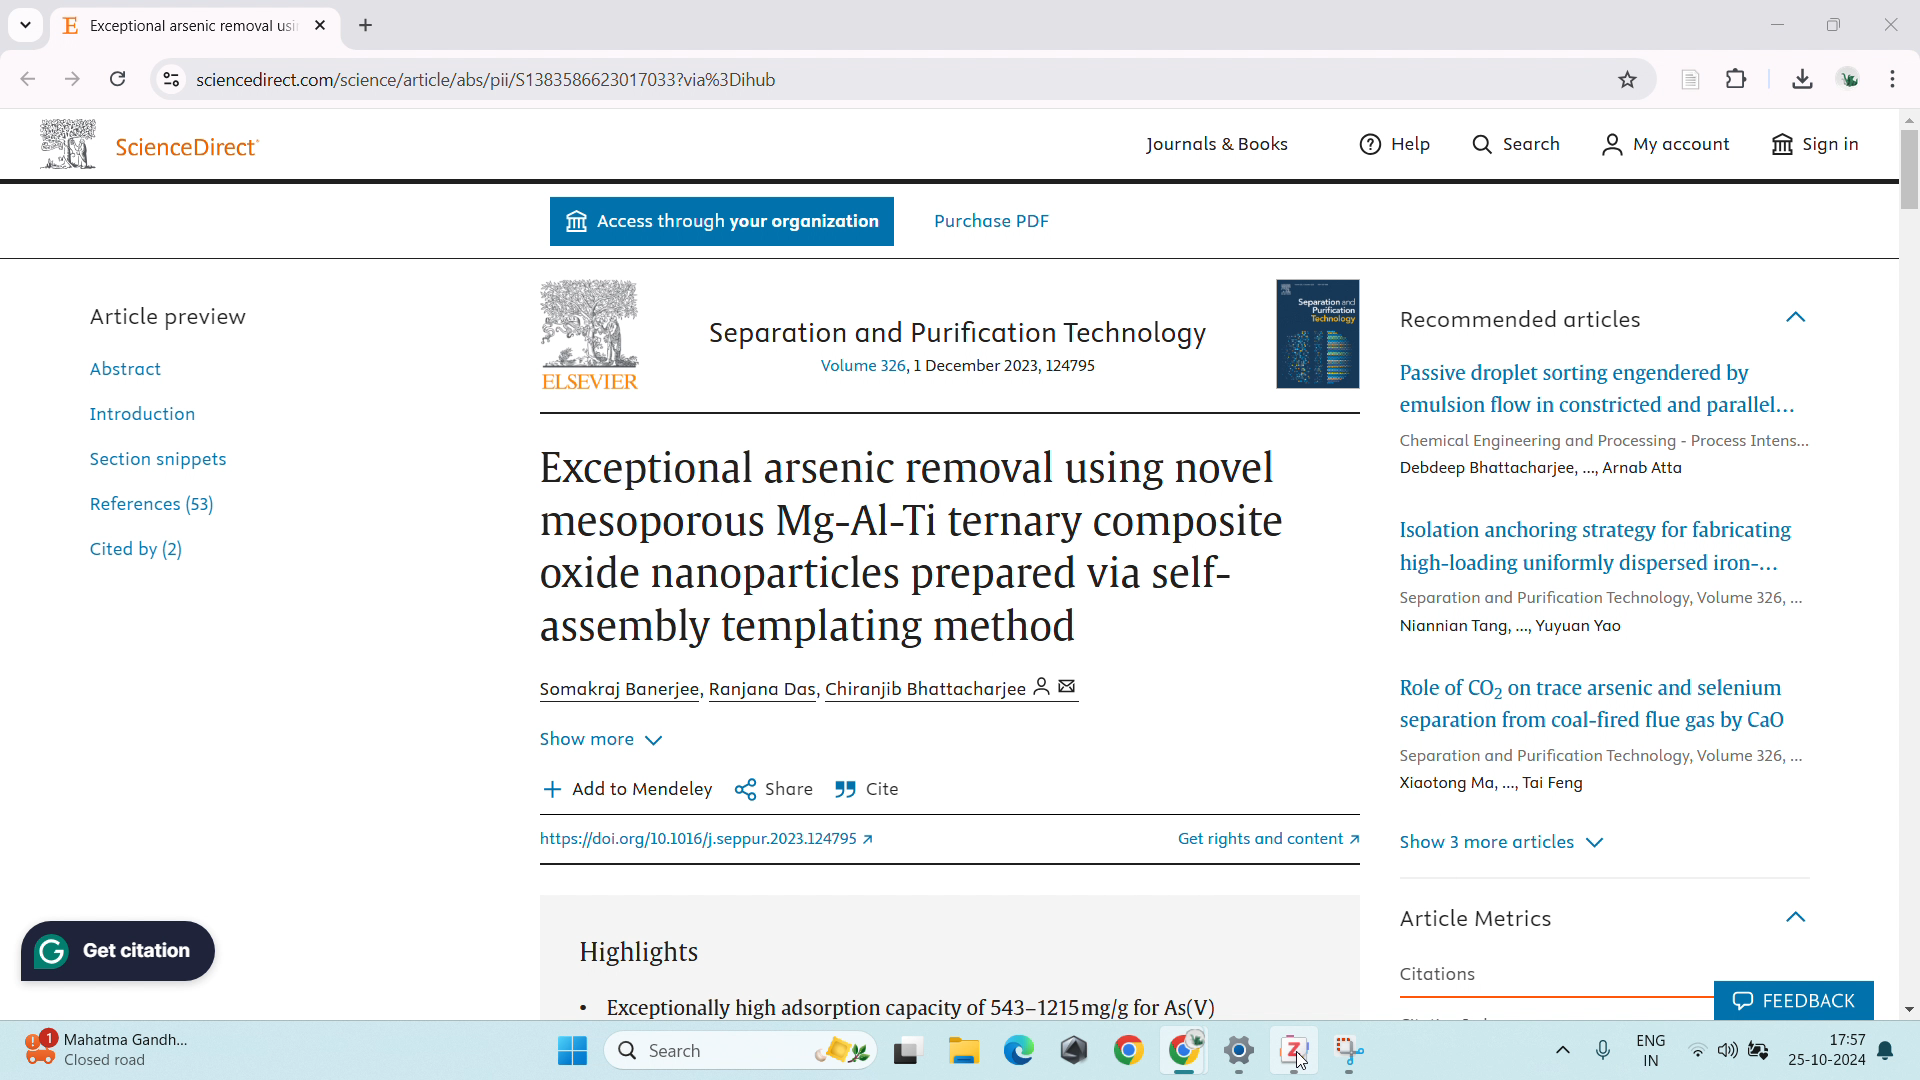 Image resolution: width=1920 pixels, height=1080 pixels. What do you see at coordinates (914, 548) in the screenshot?
I see `Exceptional arsenic removal using novel mesoporous Mg-Al-Ti ternary composite oxide nanoparticles prepared via self-assembly templating method` at bounding box center [914, 548].